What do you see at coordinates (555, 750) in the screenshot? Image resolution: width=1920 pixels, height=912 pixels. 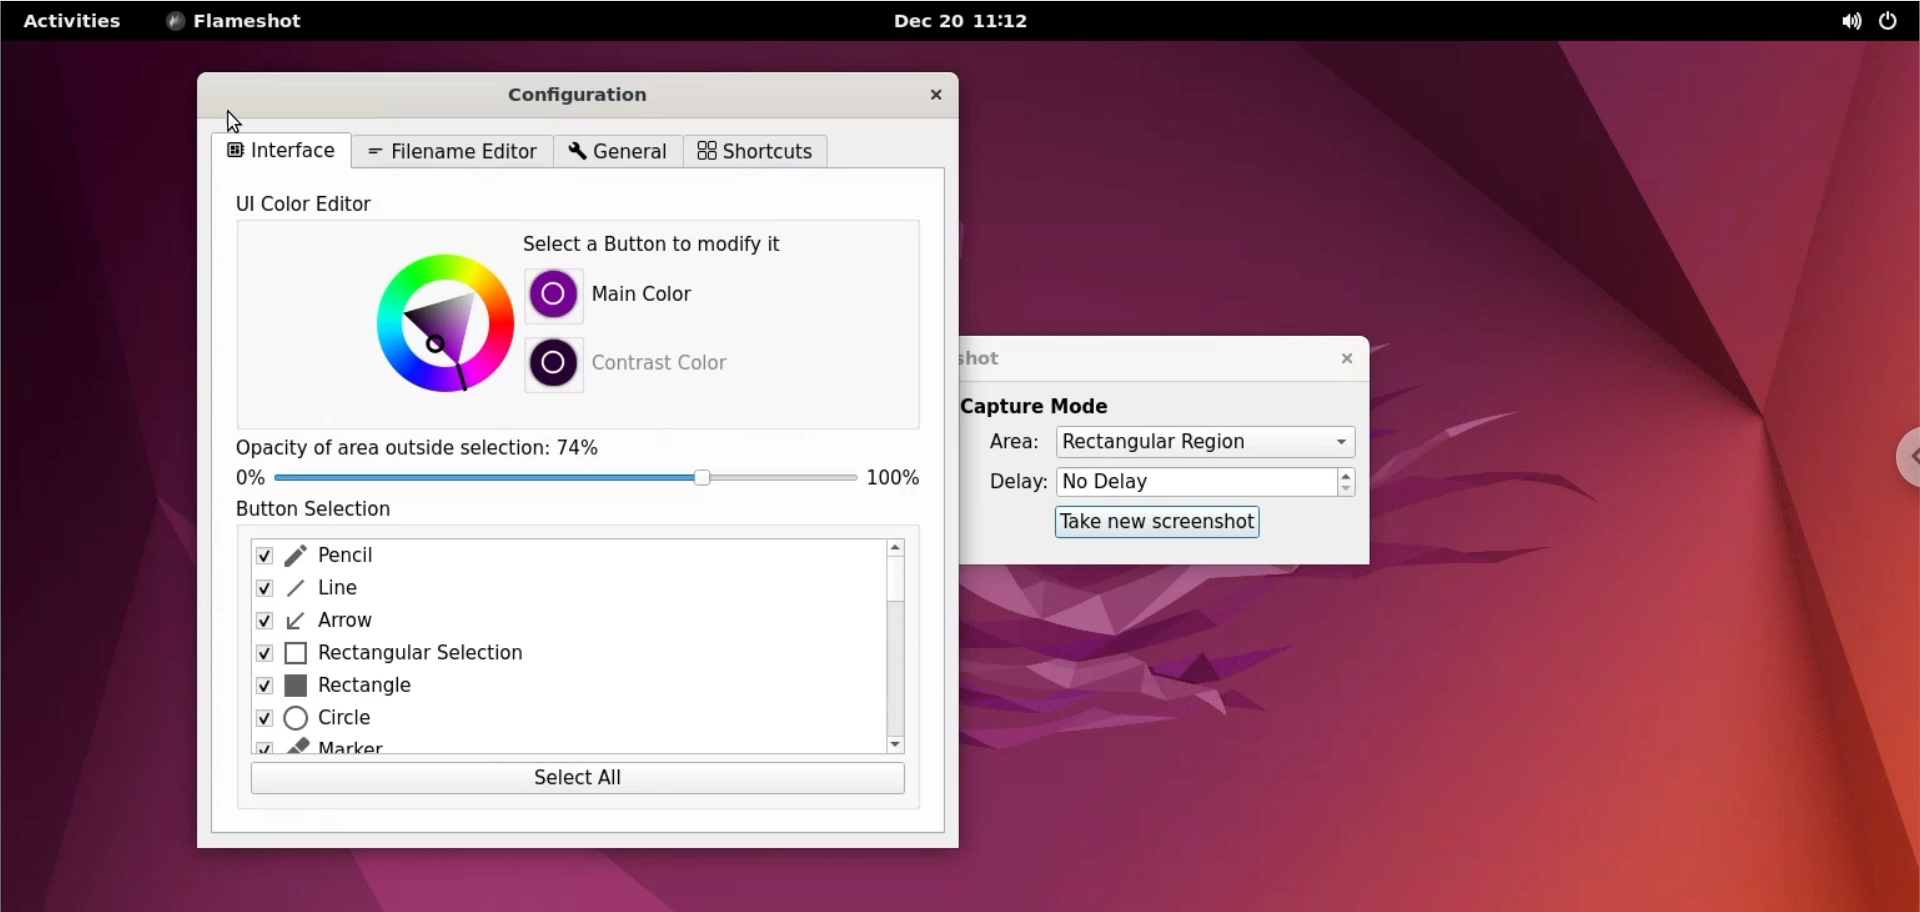 I see `marker chekcbox` at bounding box center [555, 750].